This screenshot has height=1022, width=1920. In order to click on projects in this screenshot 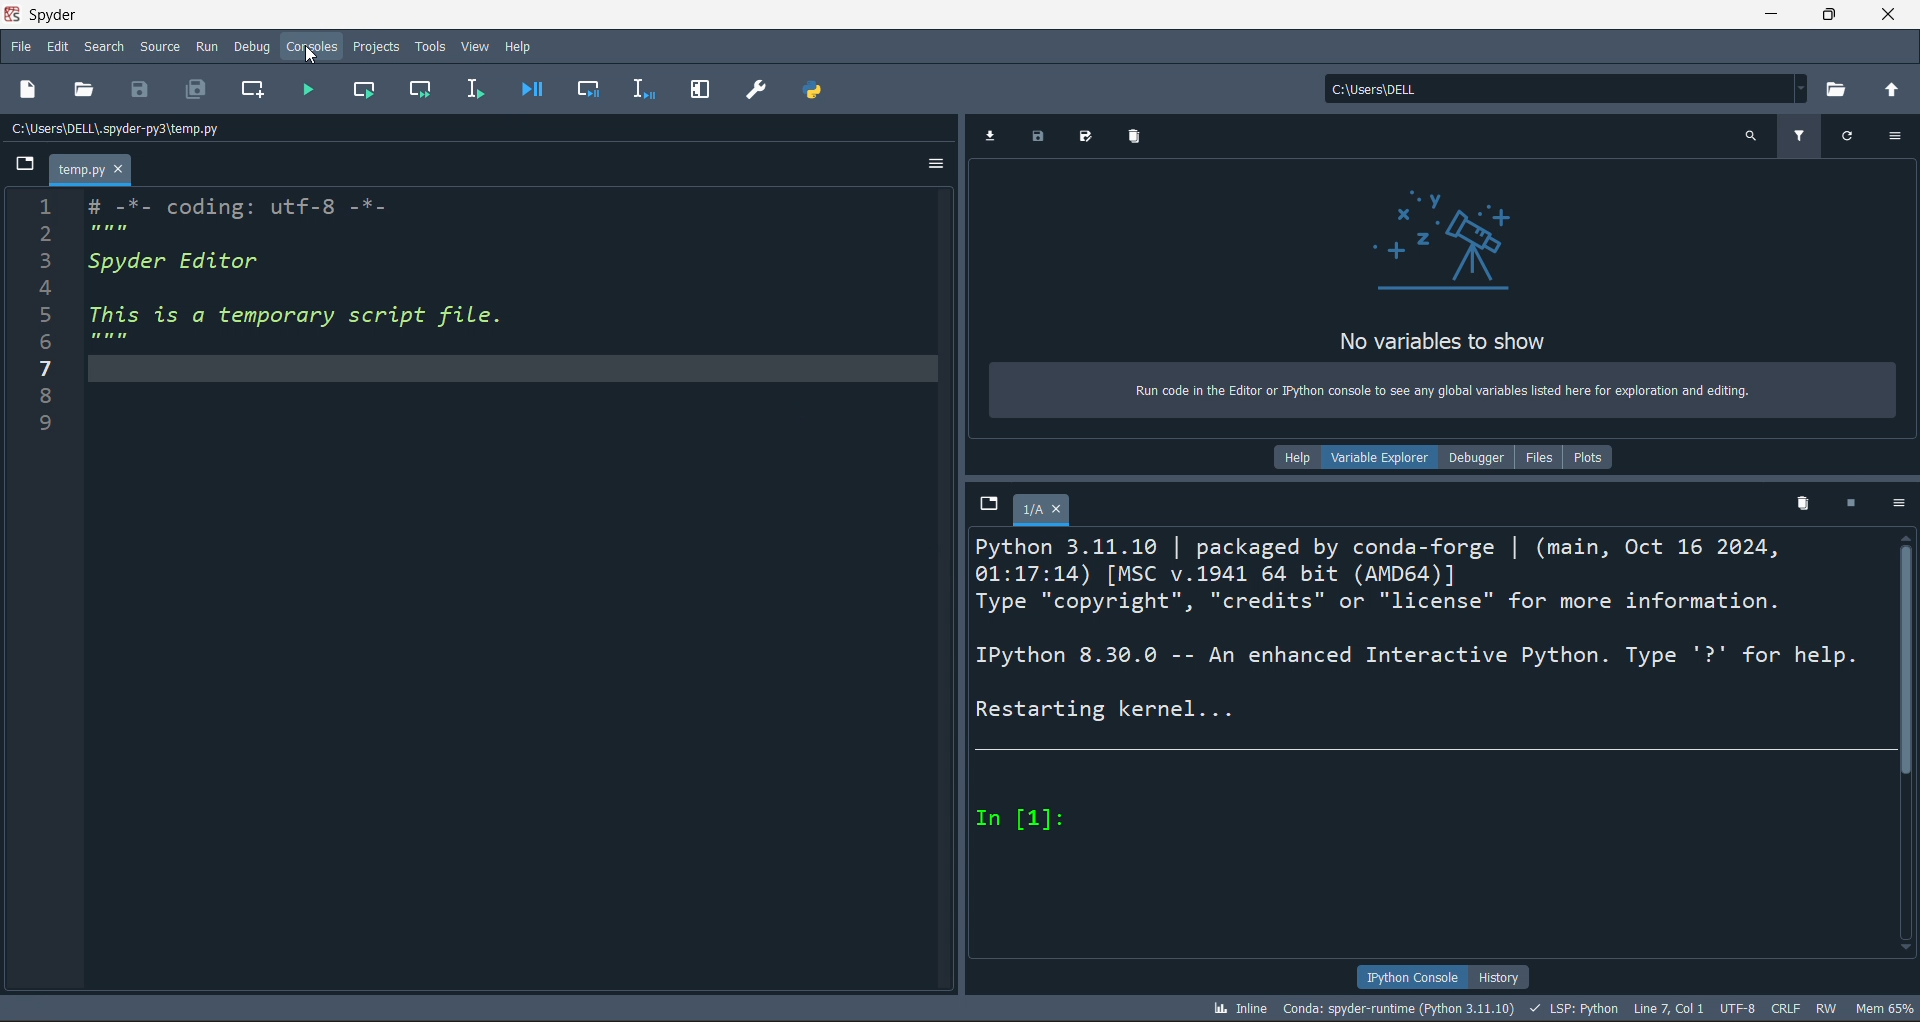, I will do `click(375, 46)`.